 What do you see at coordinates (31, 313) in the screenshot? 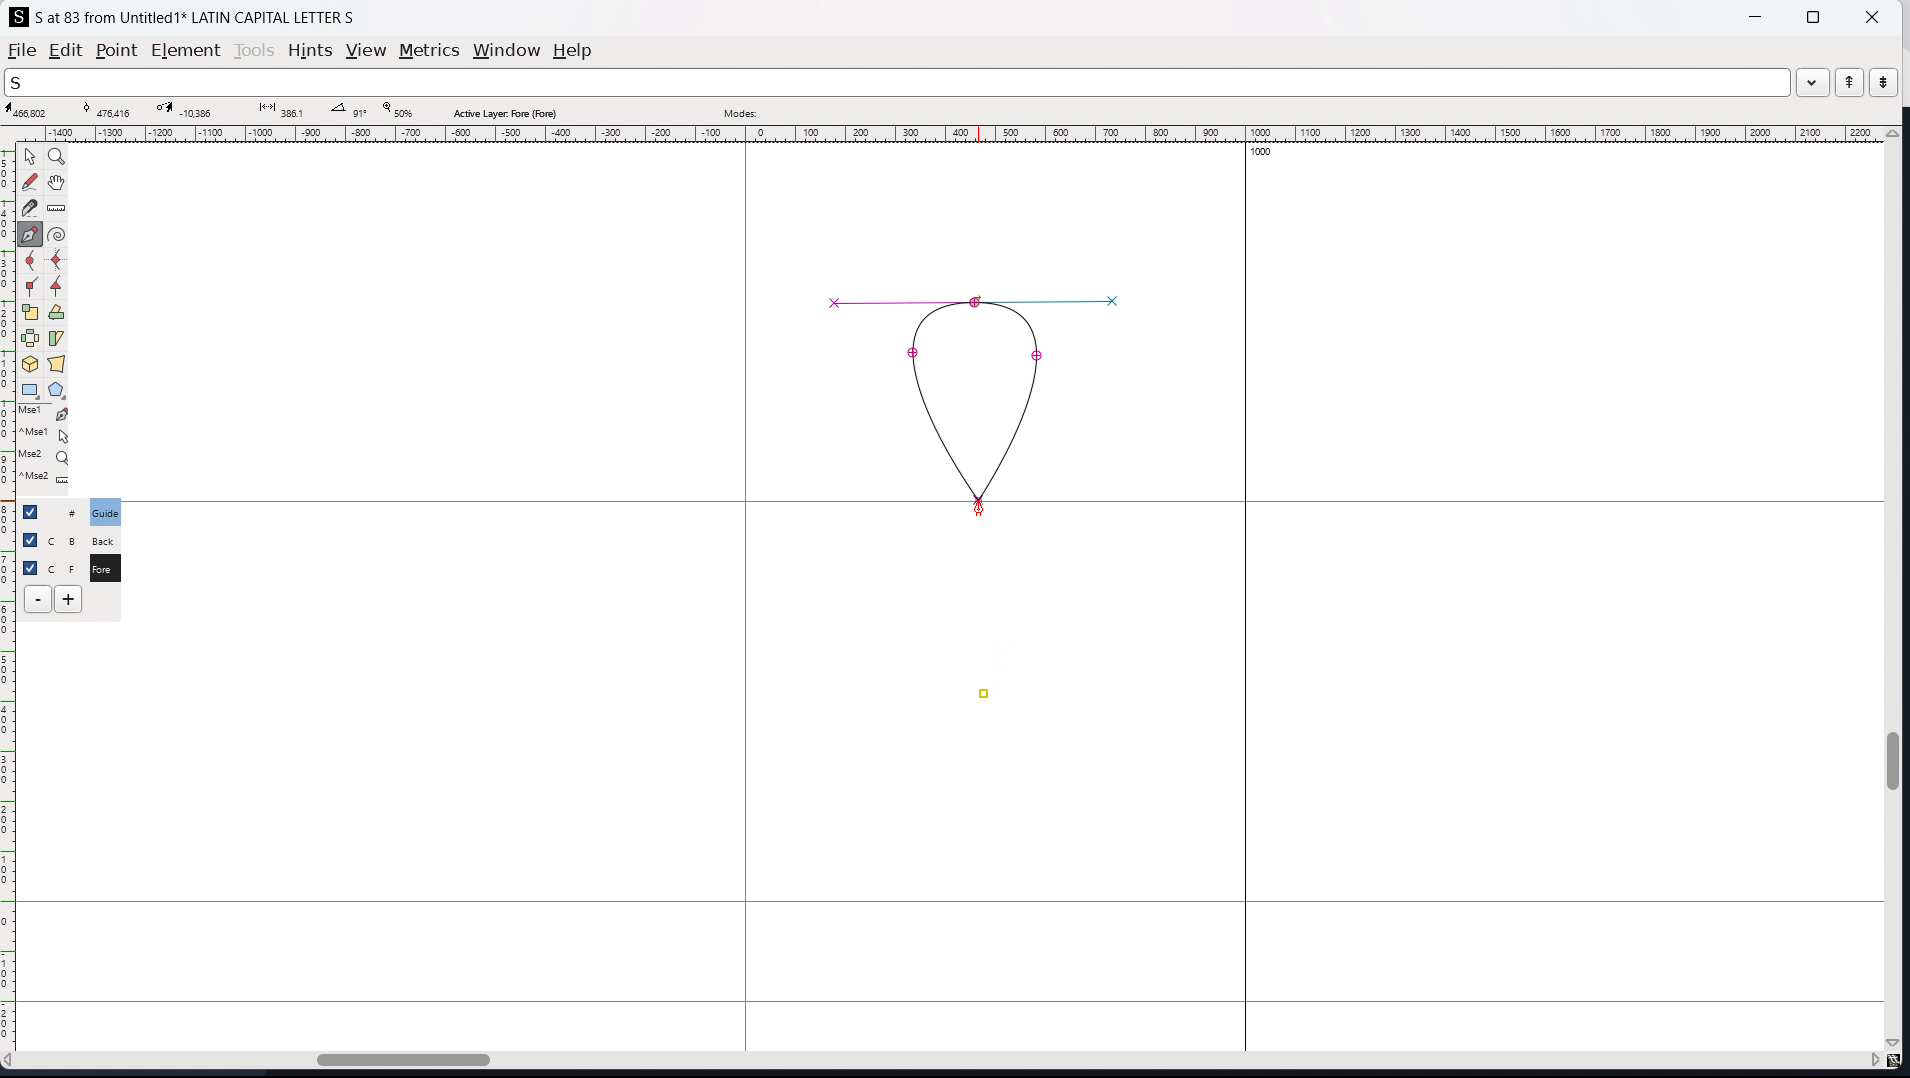
I see `scale the selection` at bounding box center [31, 313].